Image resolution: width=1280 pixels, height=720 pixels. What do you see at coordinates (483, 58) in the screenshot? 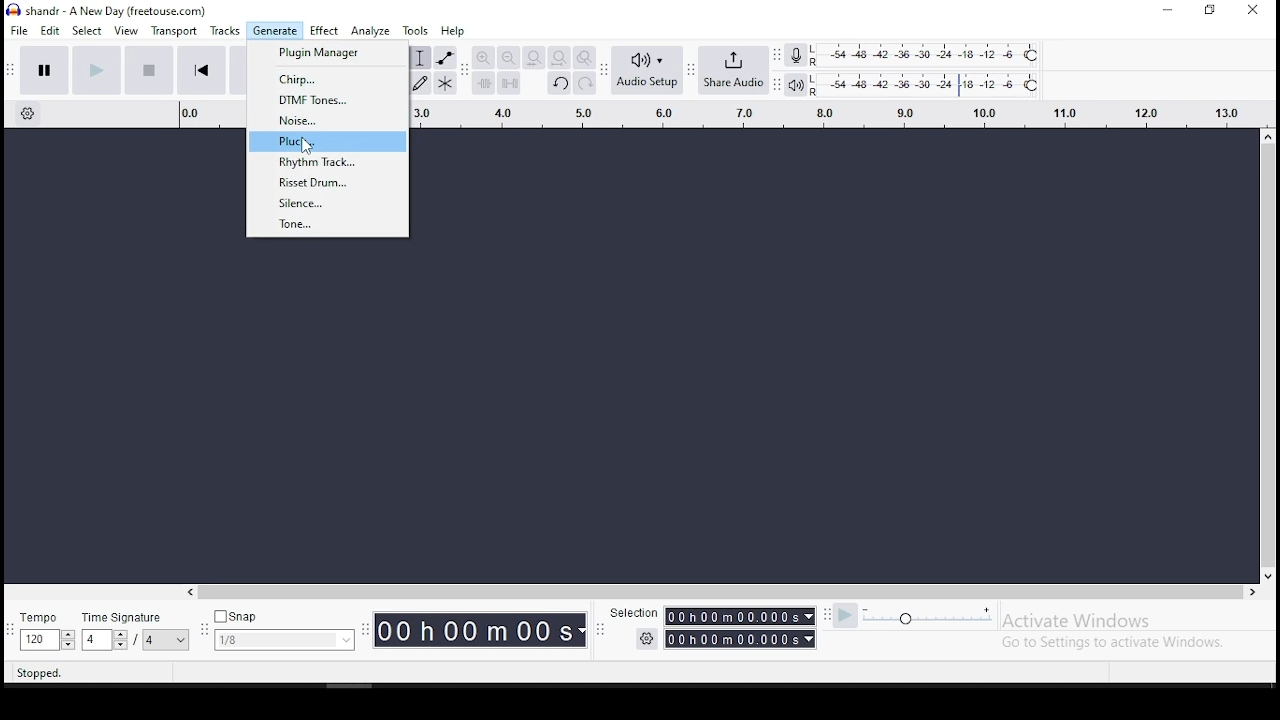
I see `zoom in` at bounding box center [483, 58].